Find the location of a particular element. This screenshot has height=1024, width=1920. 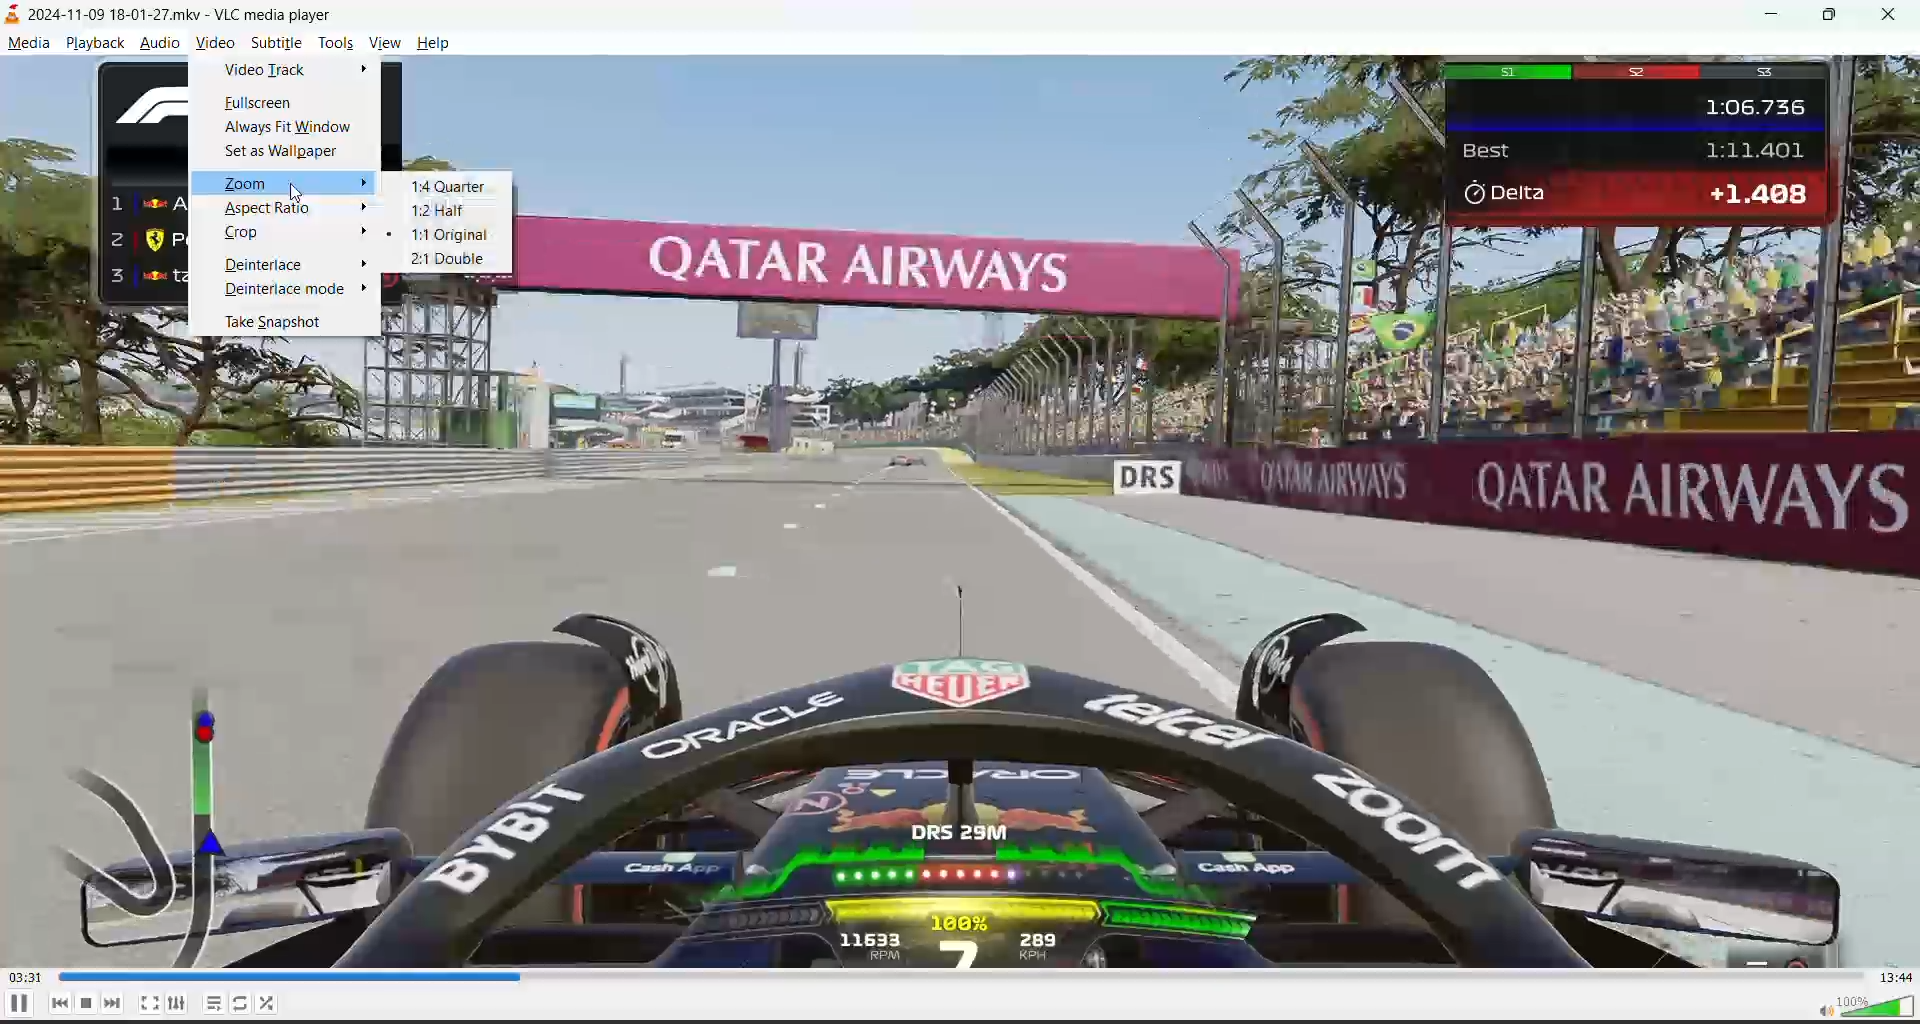

Cursor is located at coordinates (298, 192).